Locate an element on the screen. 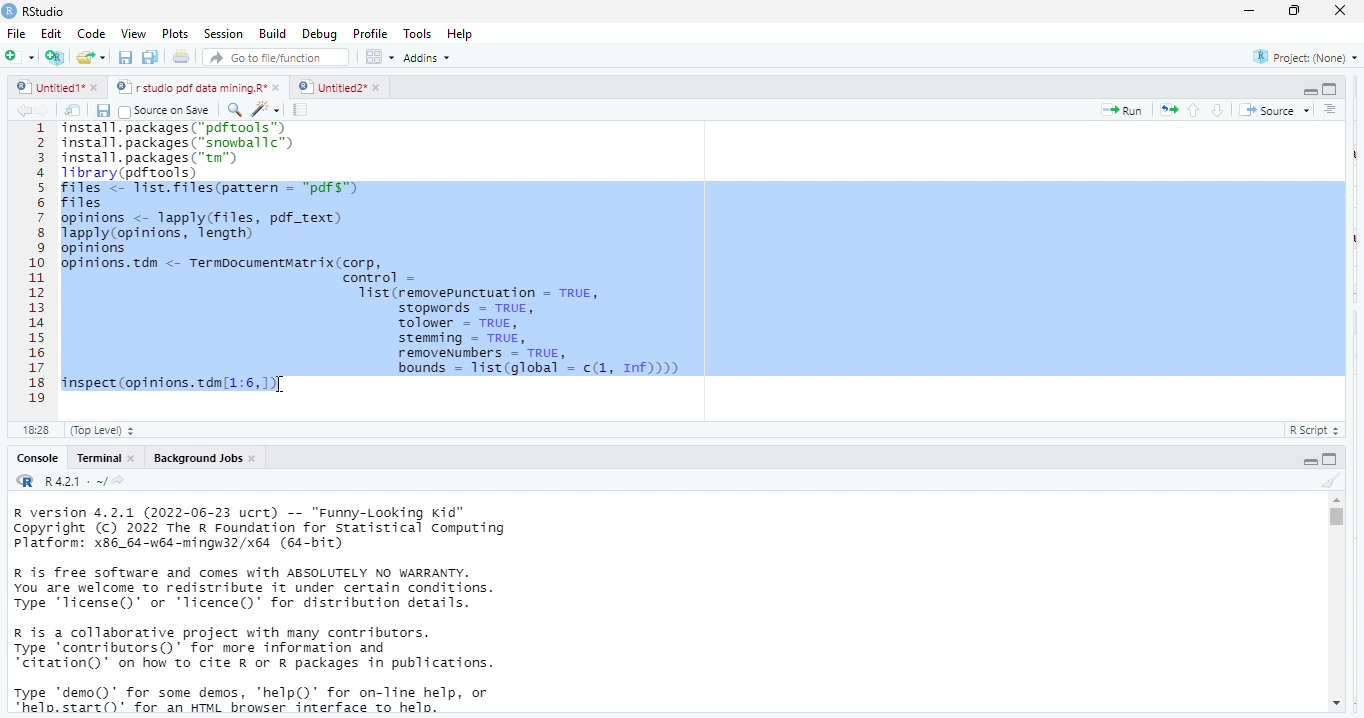 This screenshot has width=1364, height=718. close is located at coordinates (376, 87).